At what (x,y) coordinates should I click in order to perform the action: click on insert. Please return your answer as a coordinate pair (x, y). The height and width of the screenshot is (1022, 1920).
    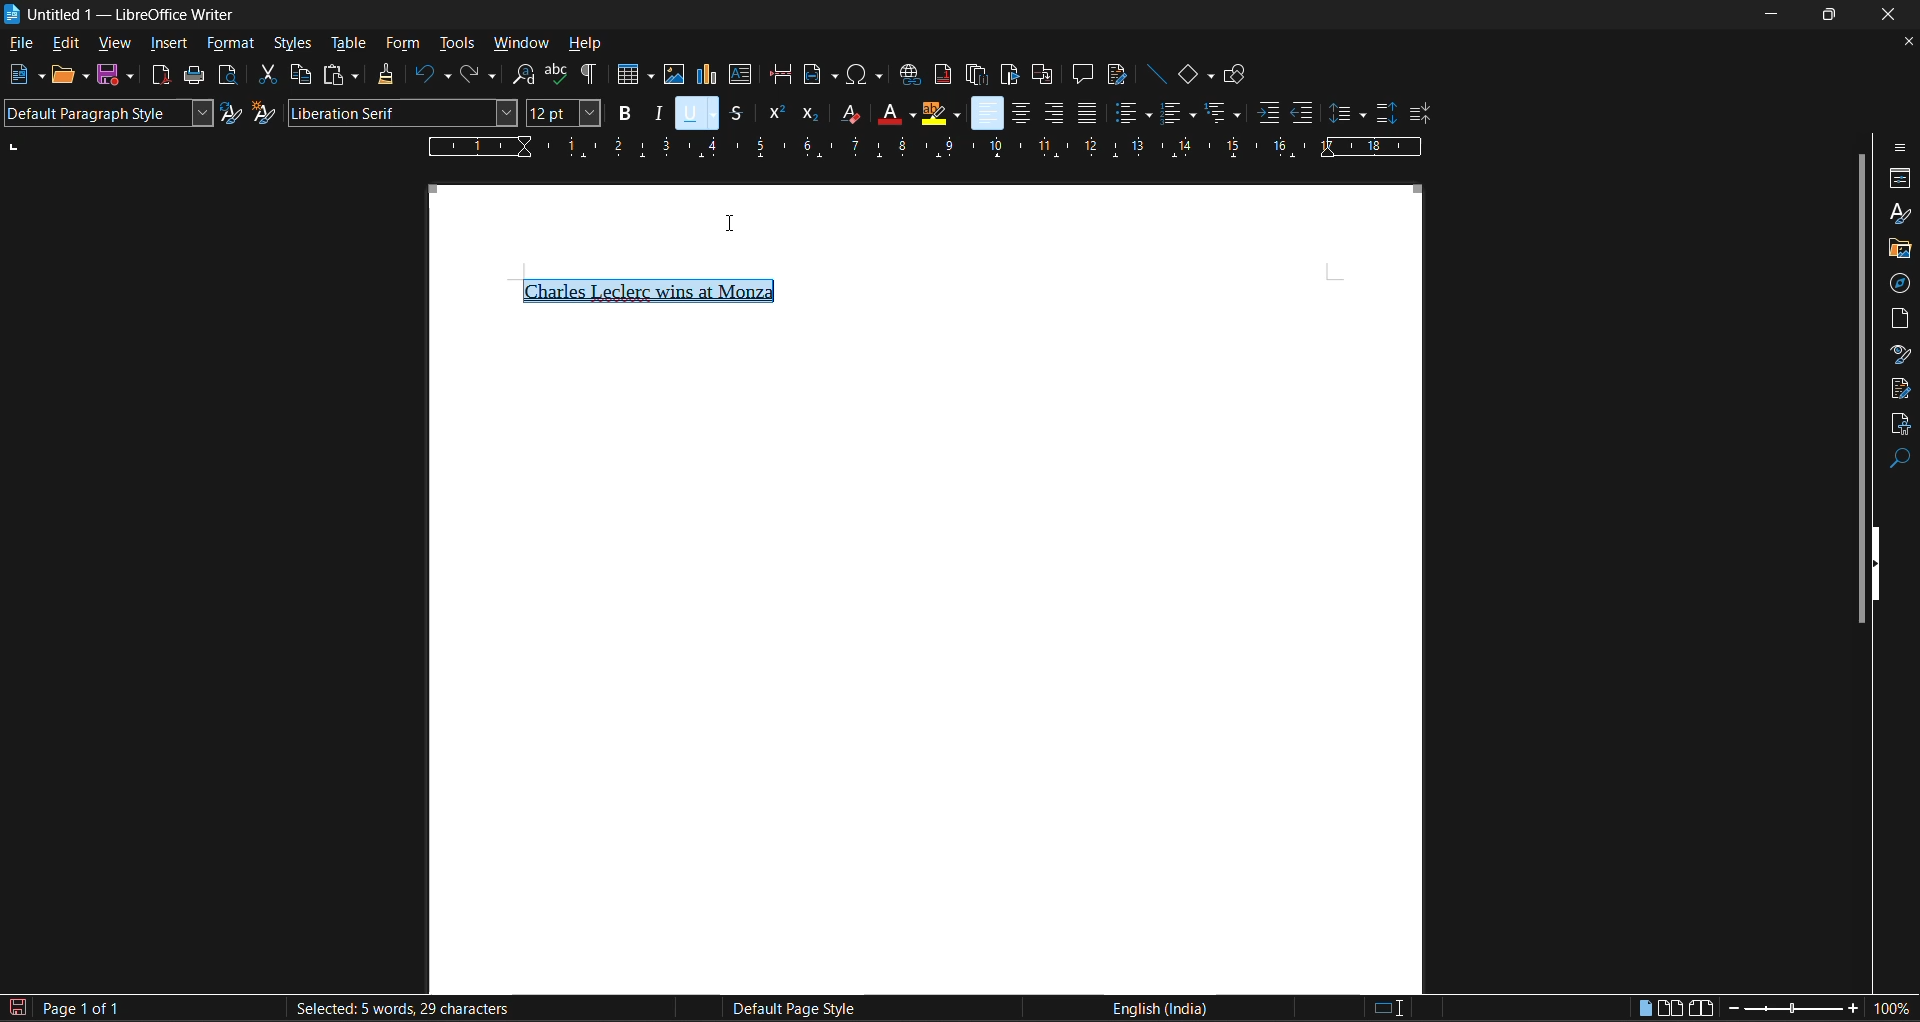
    Looking at the image, I should click on (168, 44).